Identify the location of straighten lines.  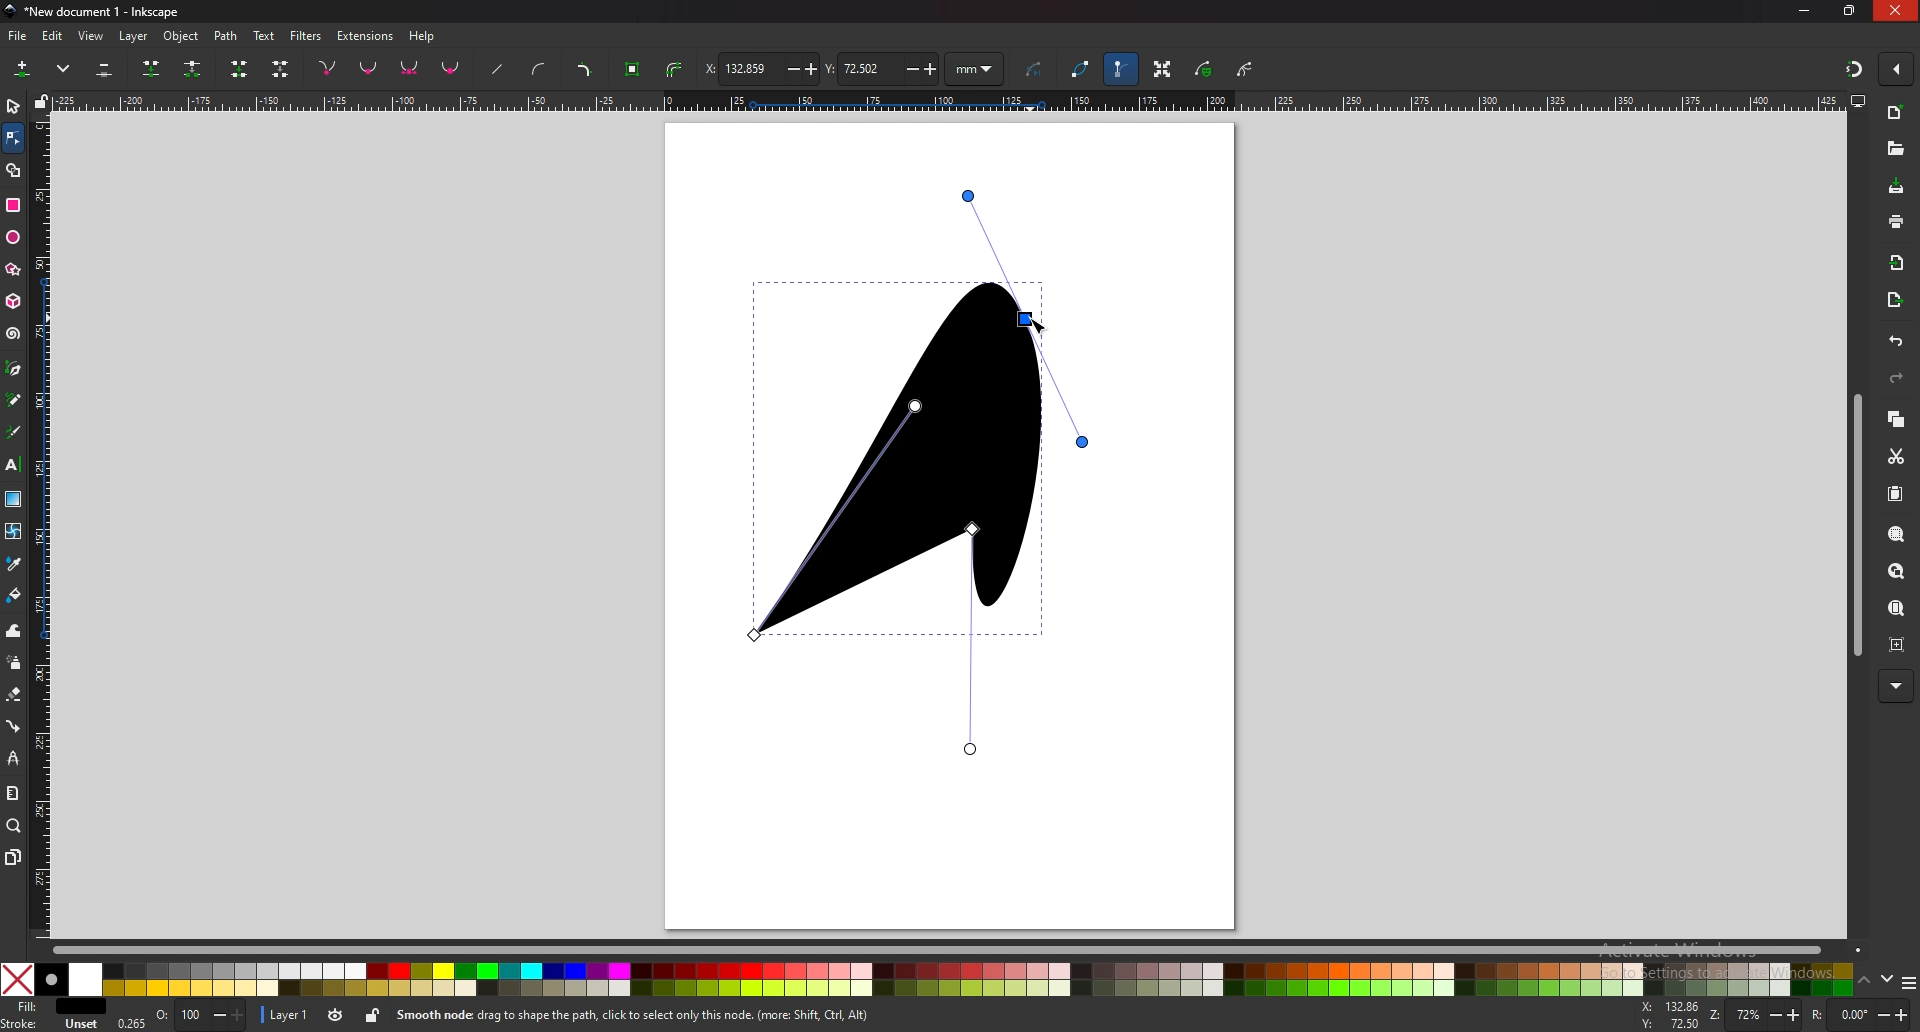
(499, 69).